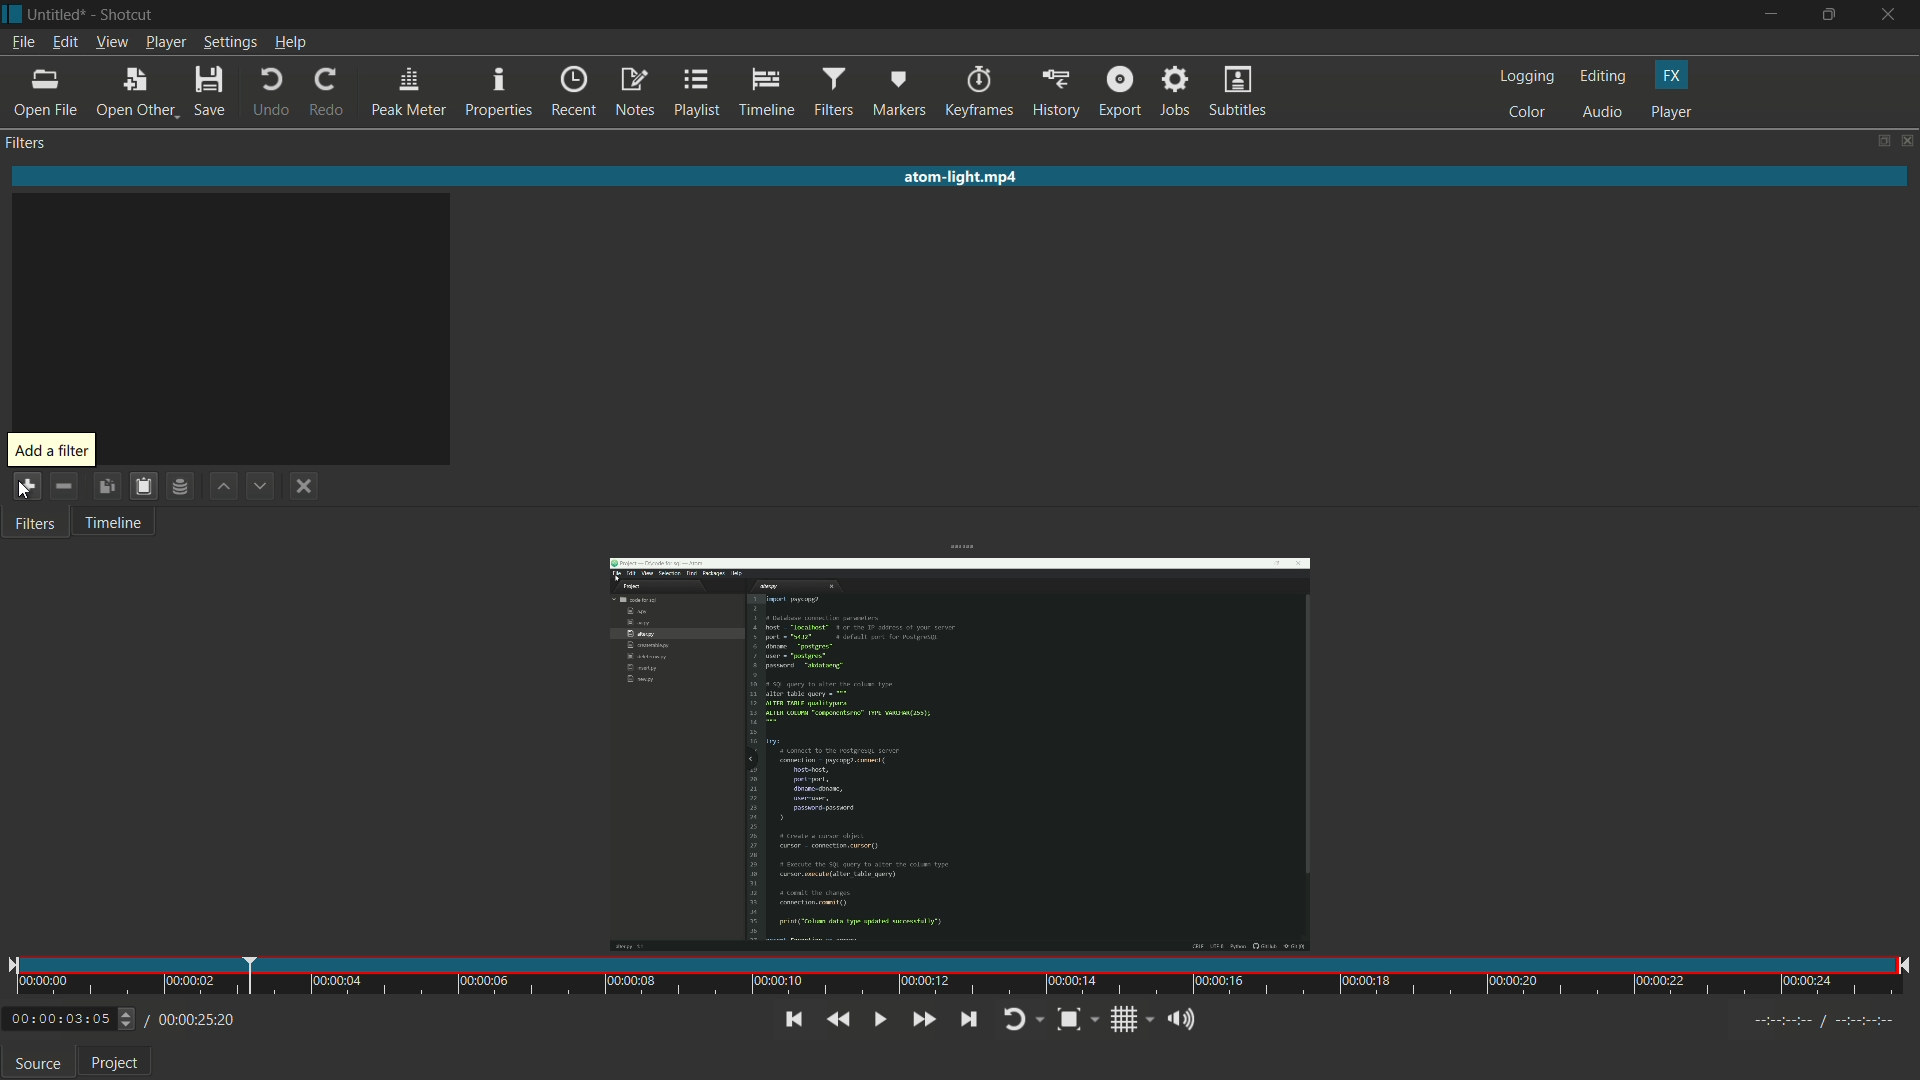 The image size is (1920, 1080). What do you see at coordinates (880, 1019) in the screenshot?
I see `toggle play or pause` at bounding box center [880, 1019].